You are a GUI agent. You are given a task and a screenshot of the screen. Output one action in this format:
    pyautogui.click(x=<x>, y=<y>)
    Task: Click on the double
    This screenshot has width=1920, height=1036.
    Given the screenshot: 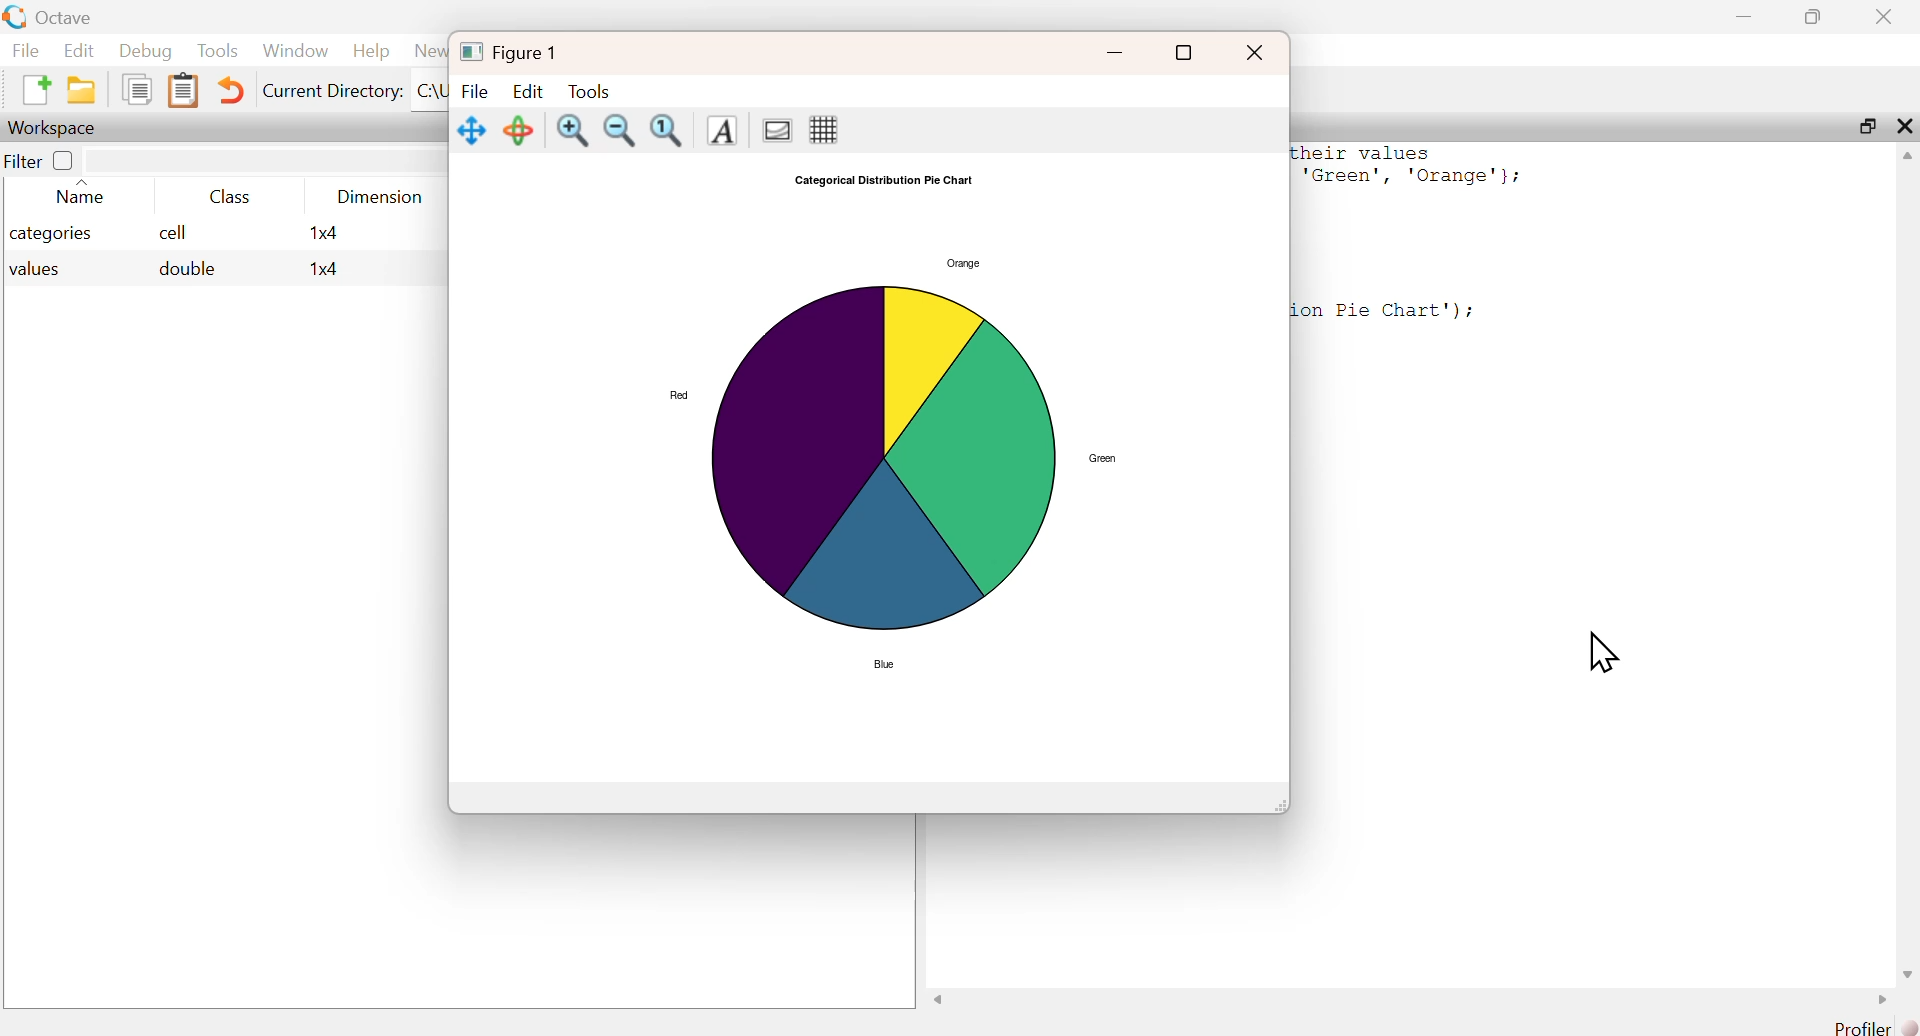 What is the action you would take?
    pyautogui.click(x=188, y=268)
    